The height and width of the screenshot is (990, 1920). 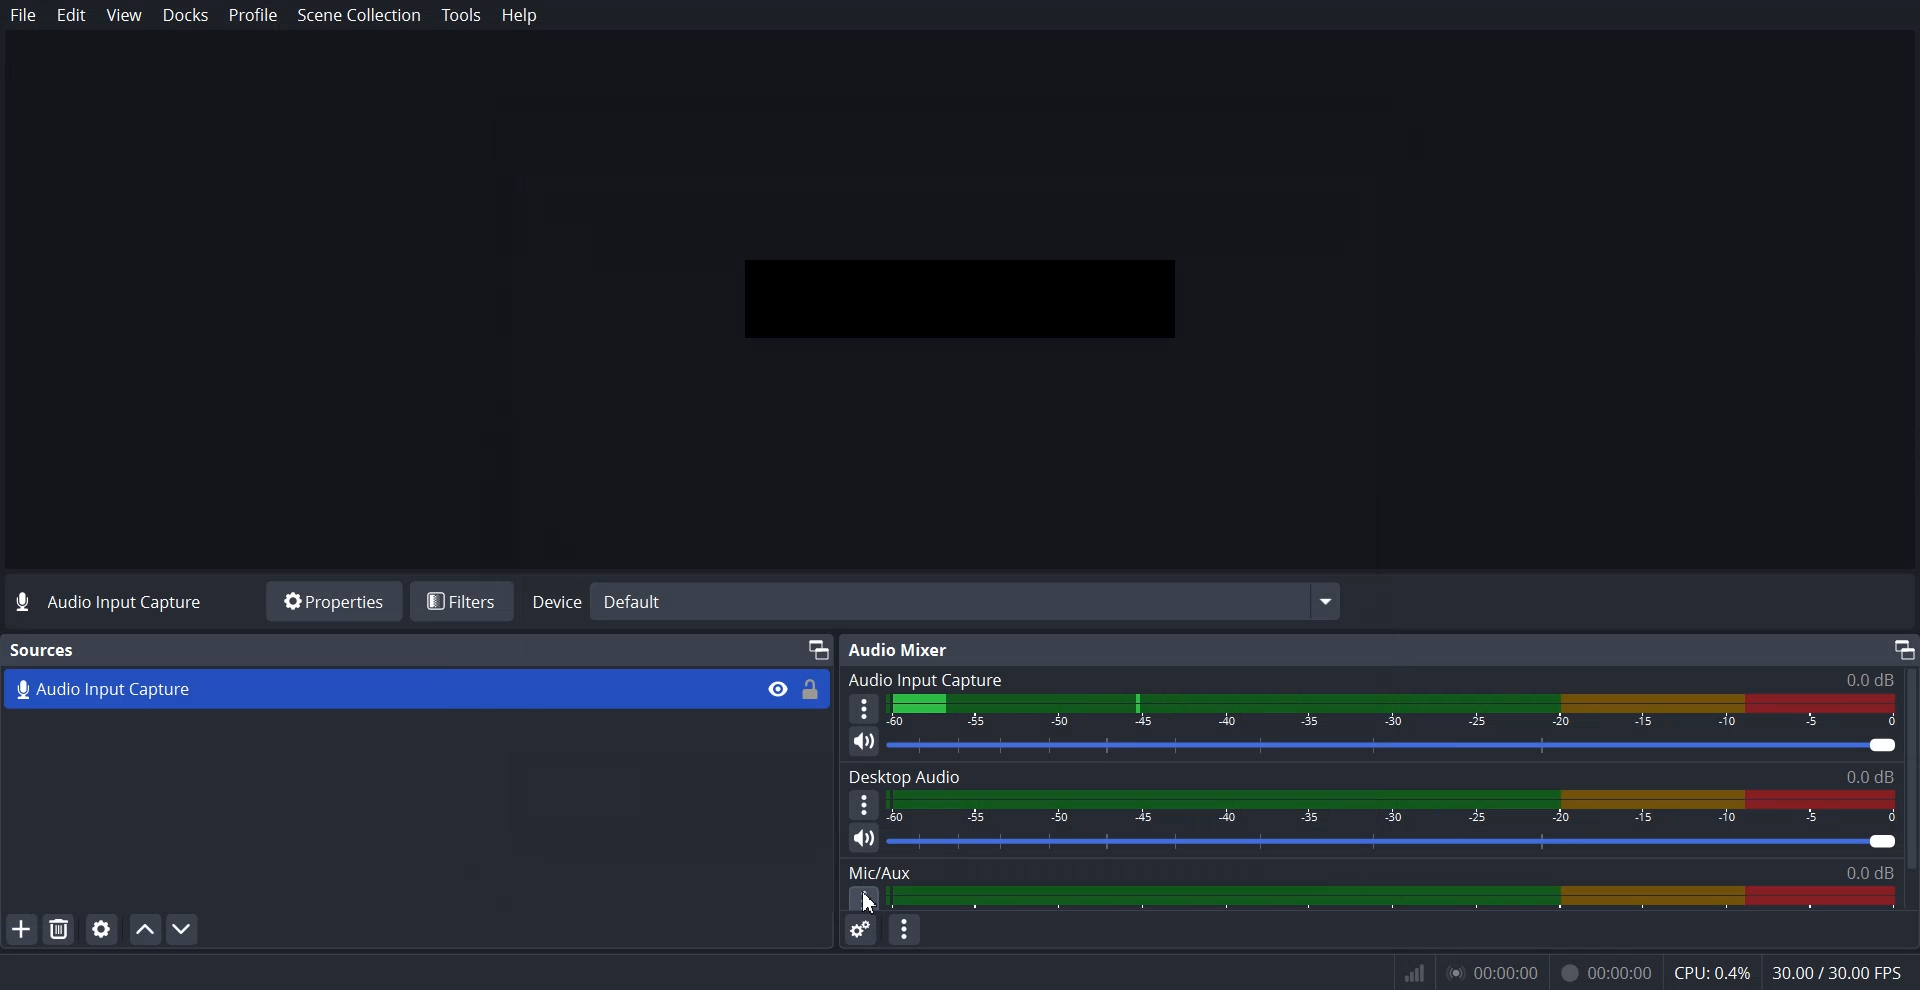 What do you see at coordinates (1372, 677) in the screenshot?
I see `Audio Input capture` at bounding box center [1372, 677].